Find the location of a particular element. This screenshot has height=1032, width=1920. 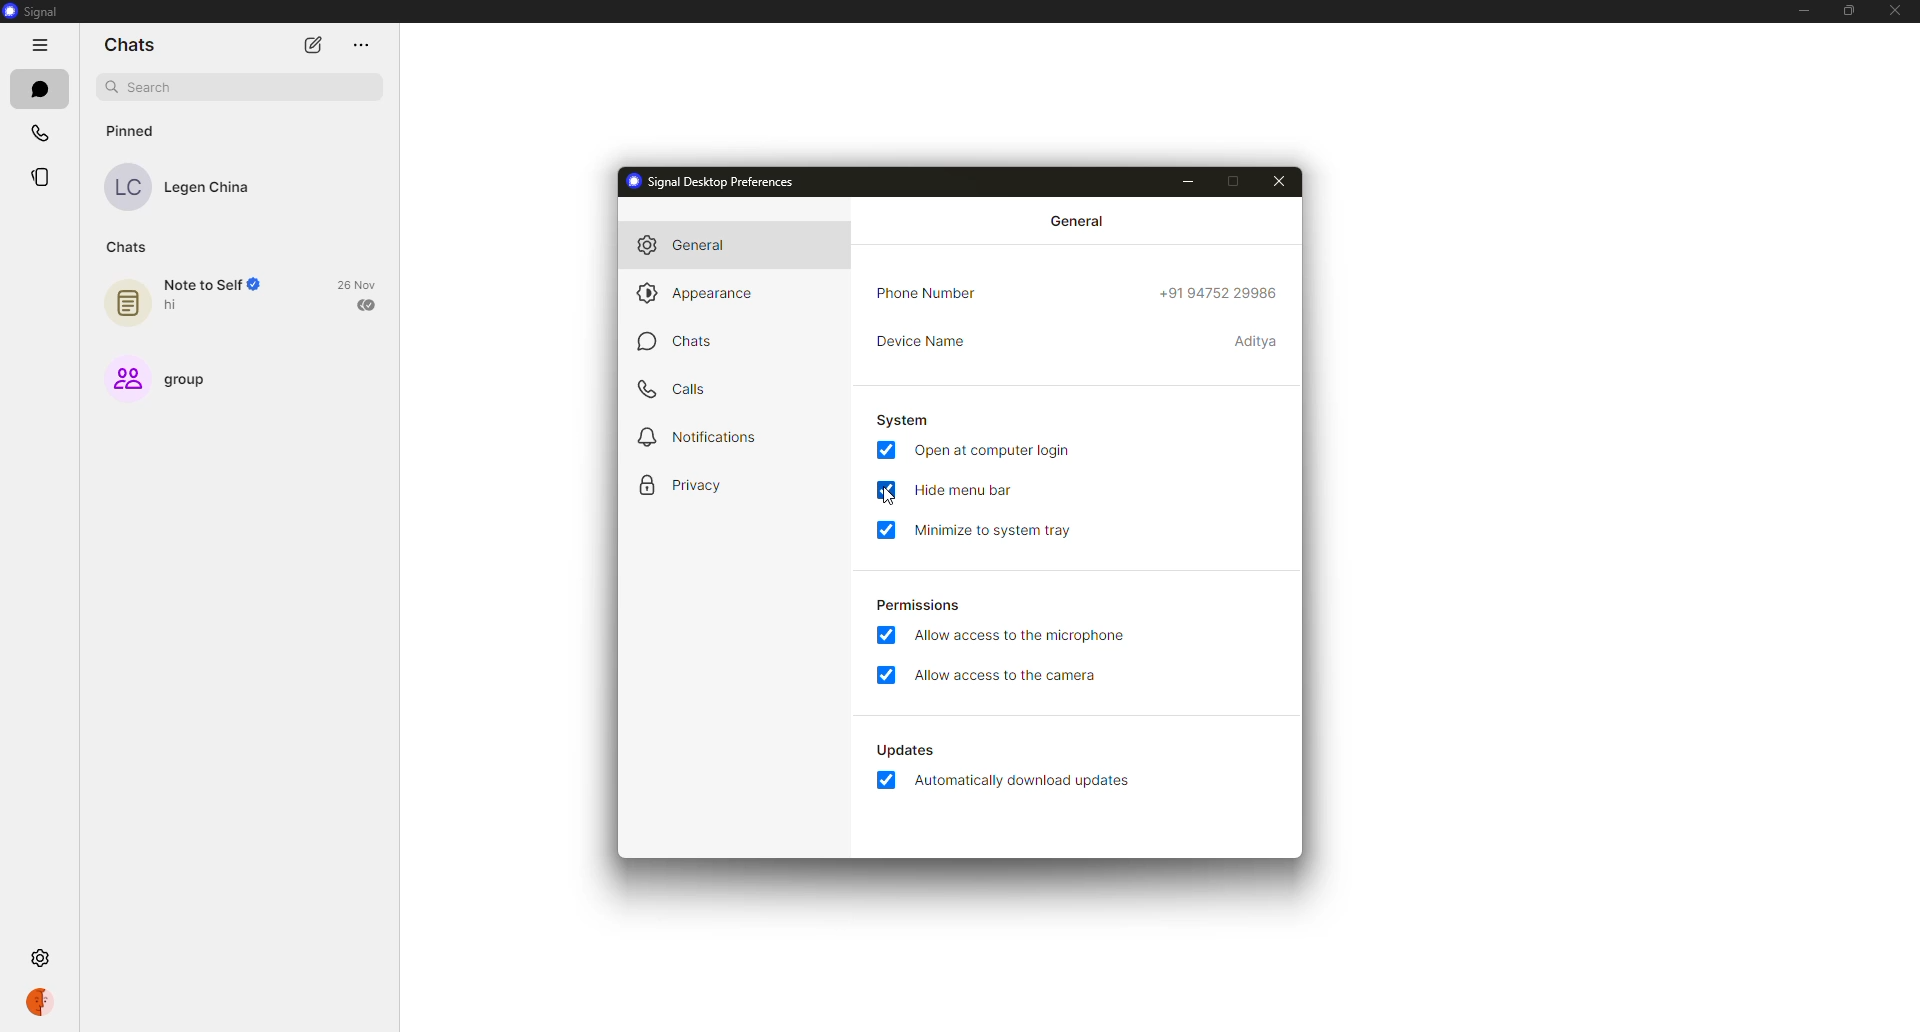

phone number is located at coordinates (927, 293).